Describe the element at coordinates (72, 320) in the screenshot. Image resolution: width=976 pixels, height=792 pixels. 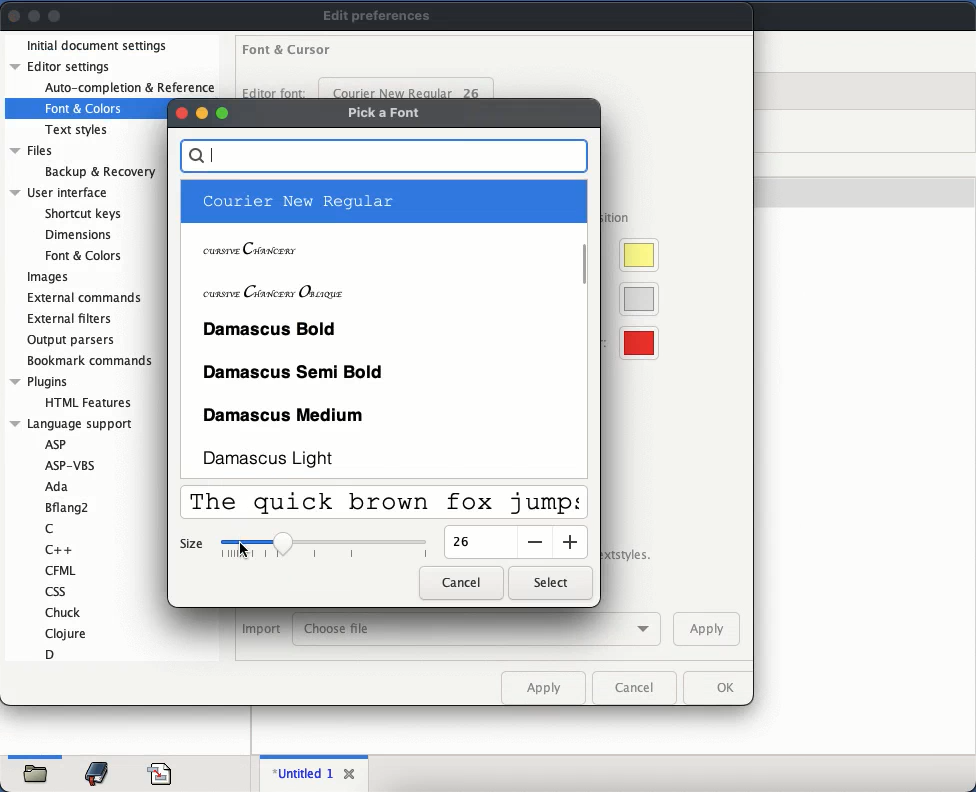
I see `external filters` at that location.